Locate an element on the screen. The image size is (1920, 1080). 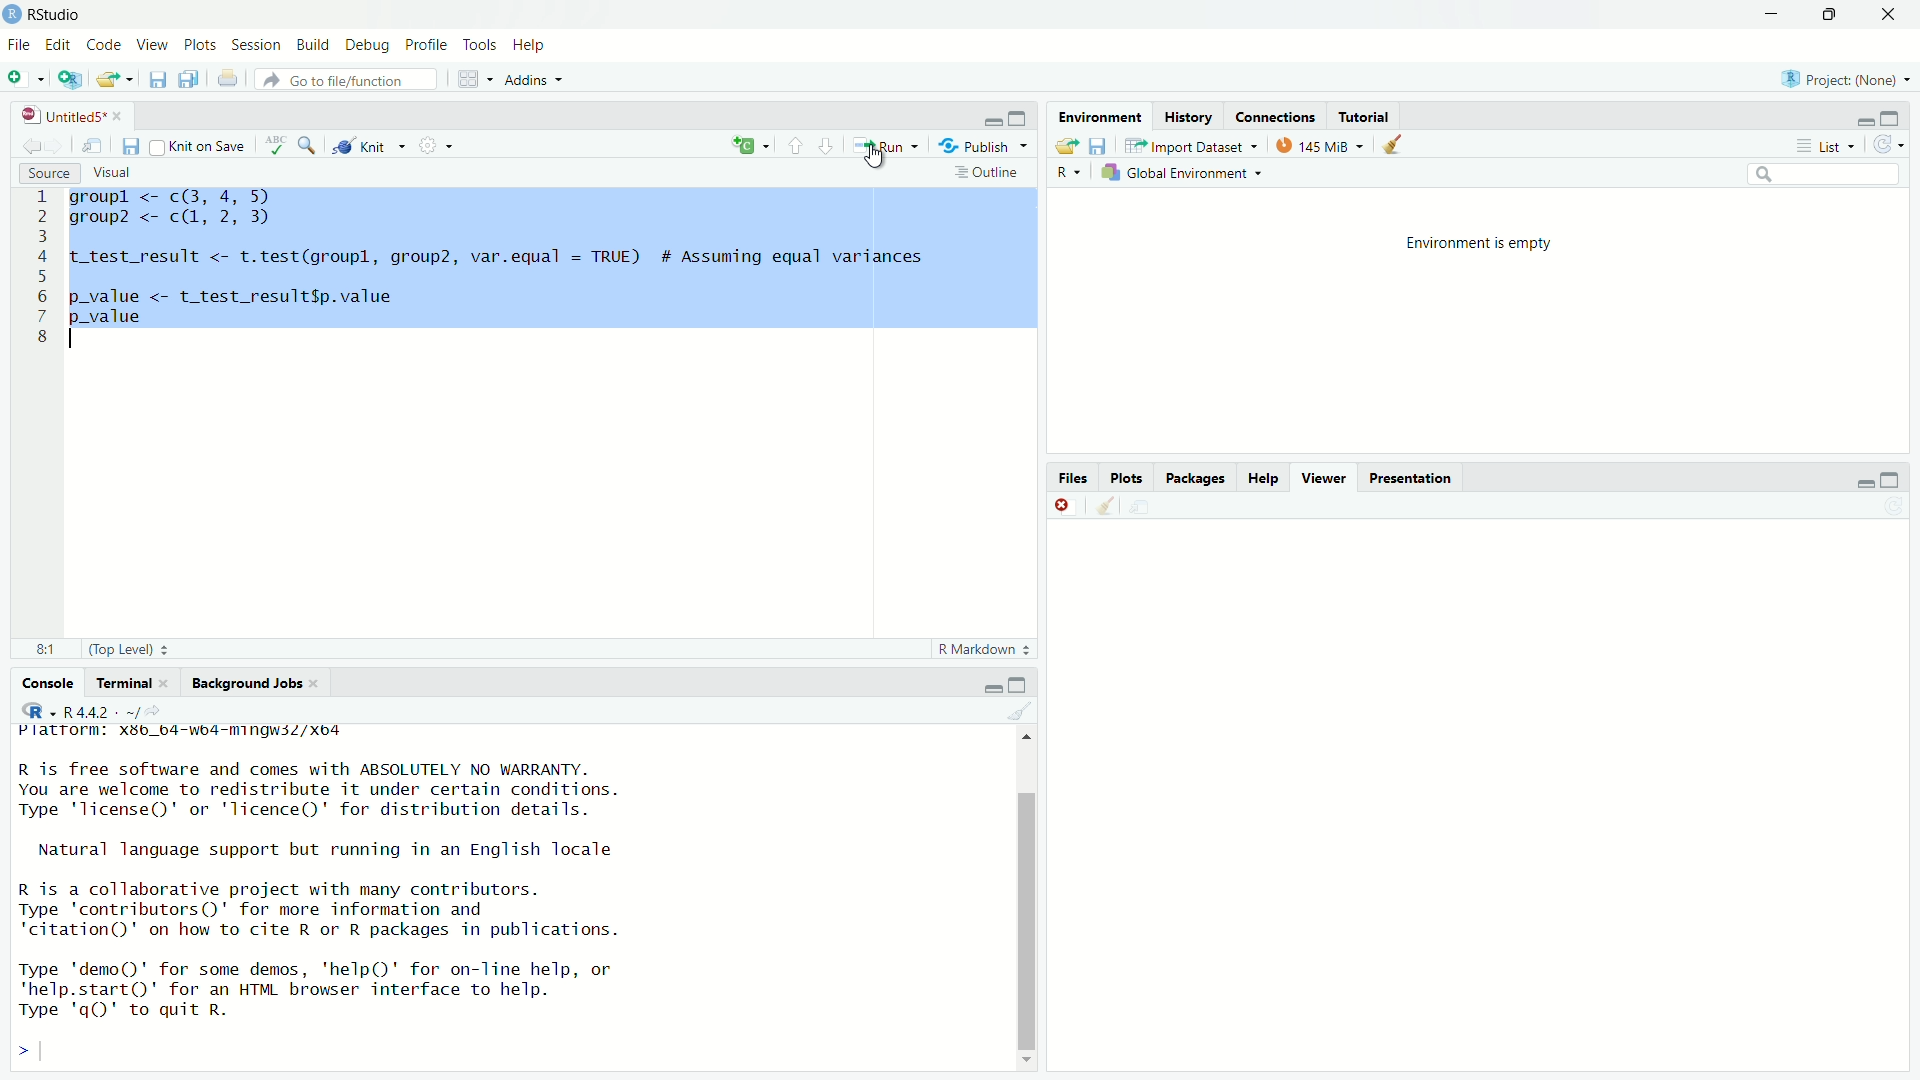
RStudio Logo is located at coordinates (15, 14).